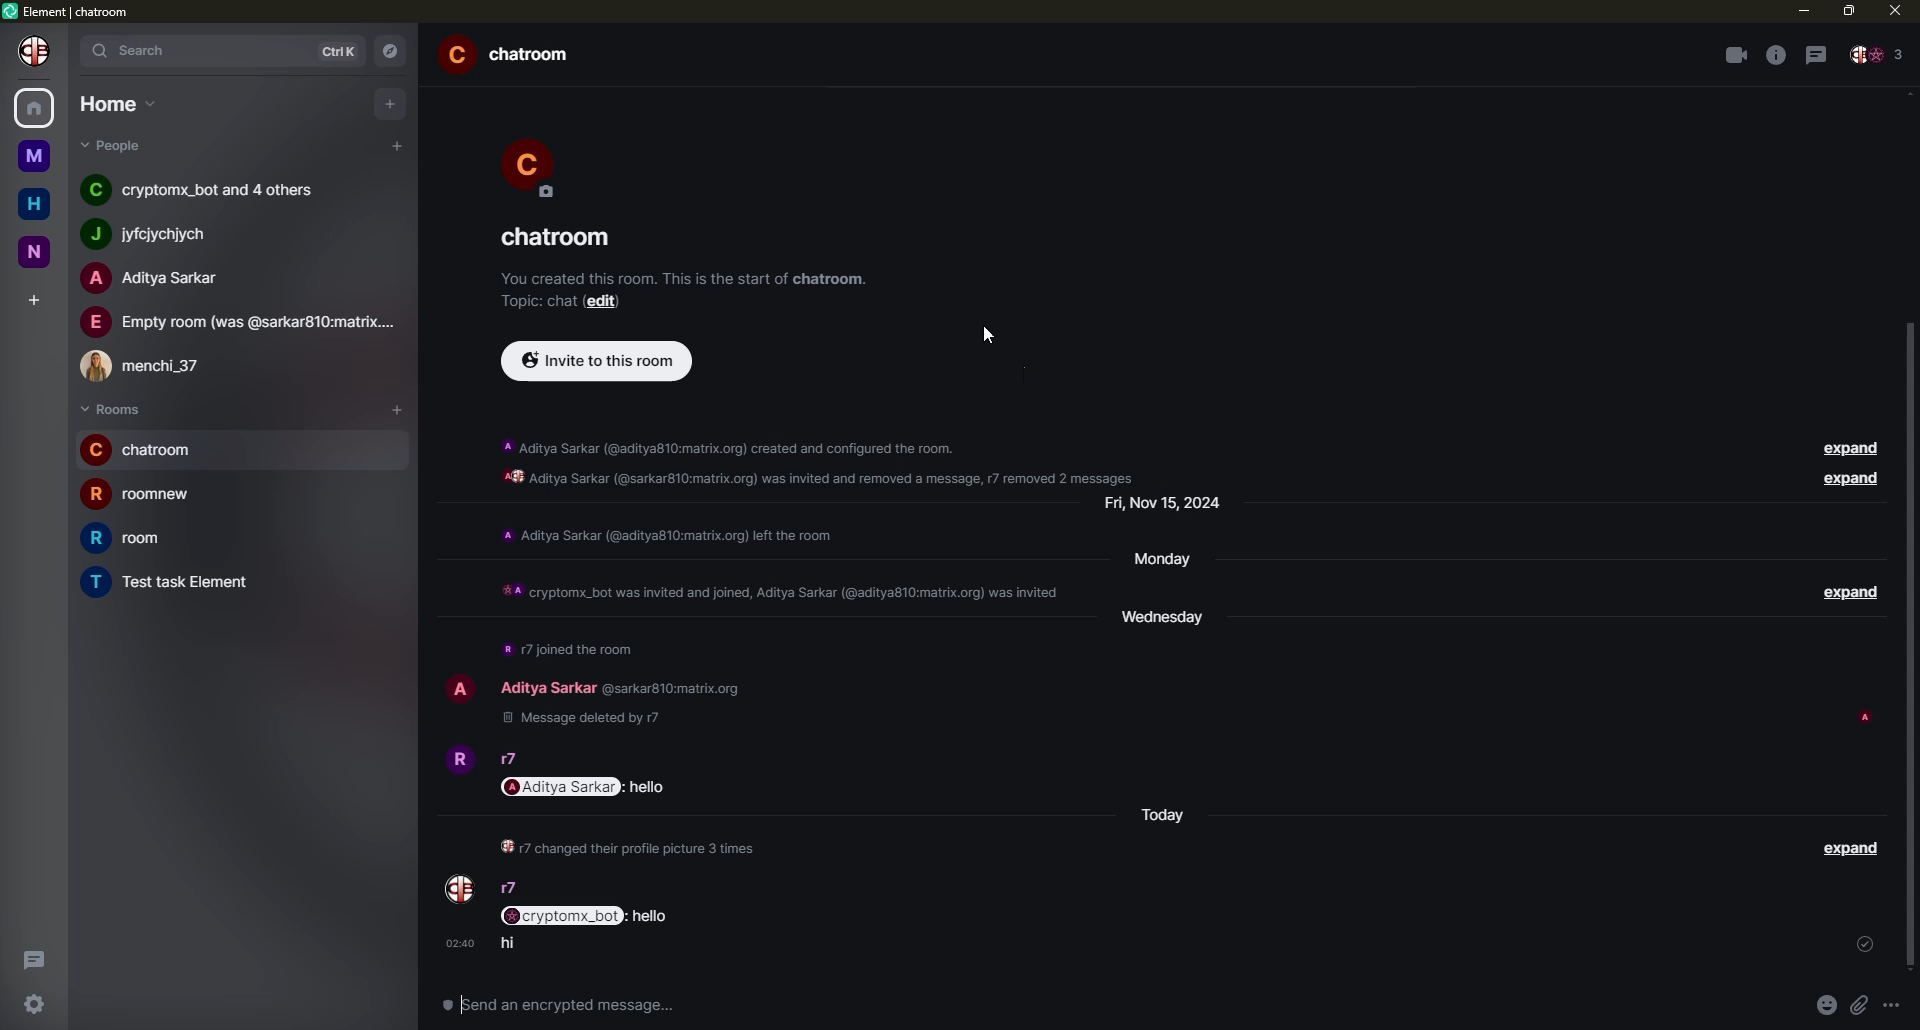 Image resolution: width=1920 pixels, height=1030 pixels. Describe the element at coordinates (588, 786) in the screenshot. I see `mentioned` at that location.